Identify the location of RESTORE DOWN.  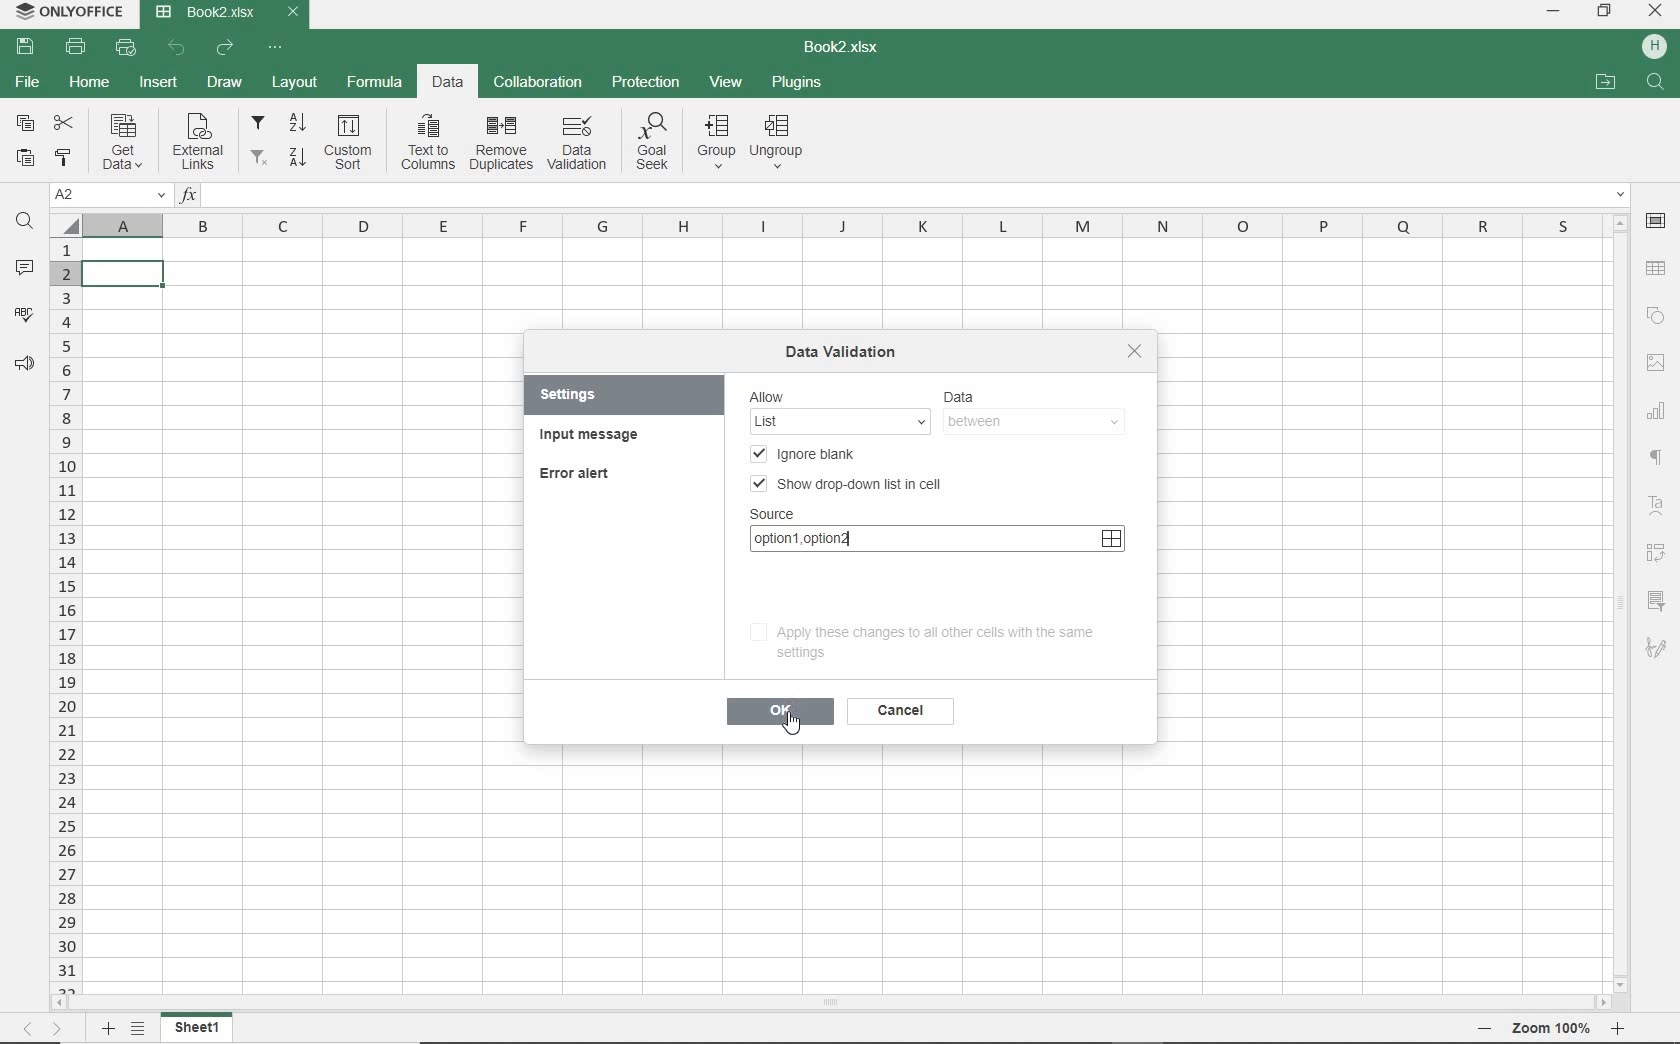
(1607, 13).